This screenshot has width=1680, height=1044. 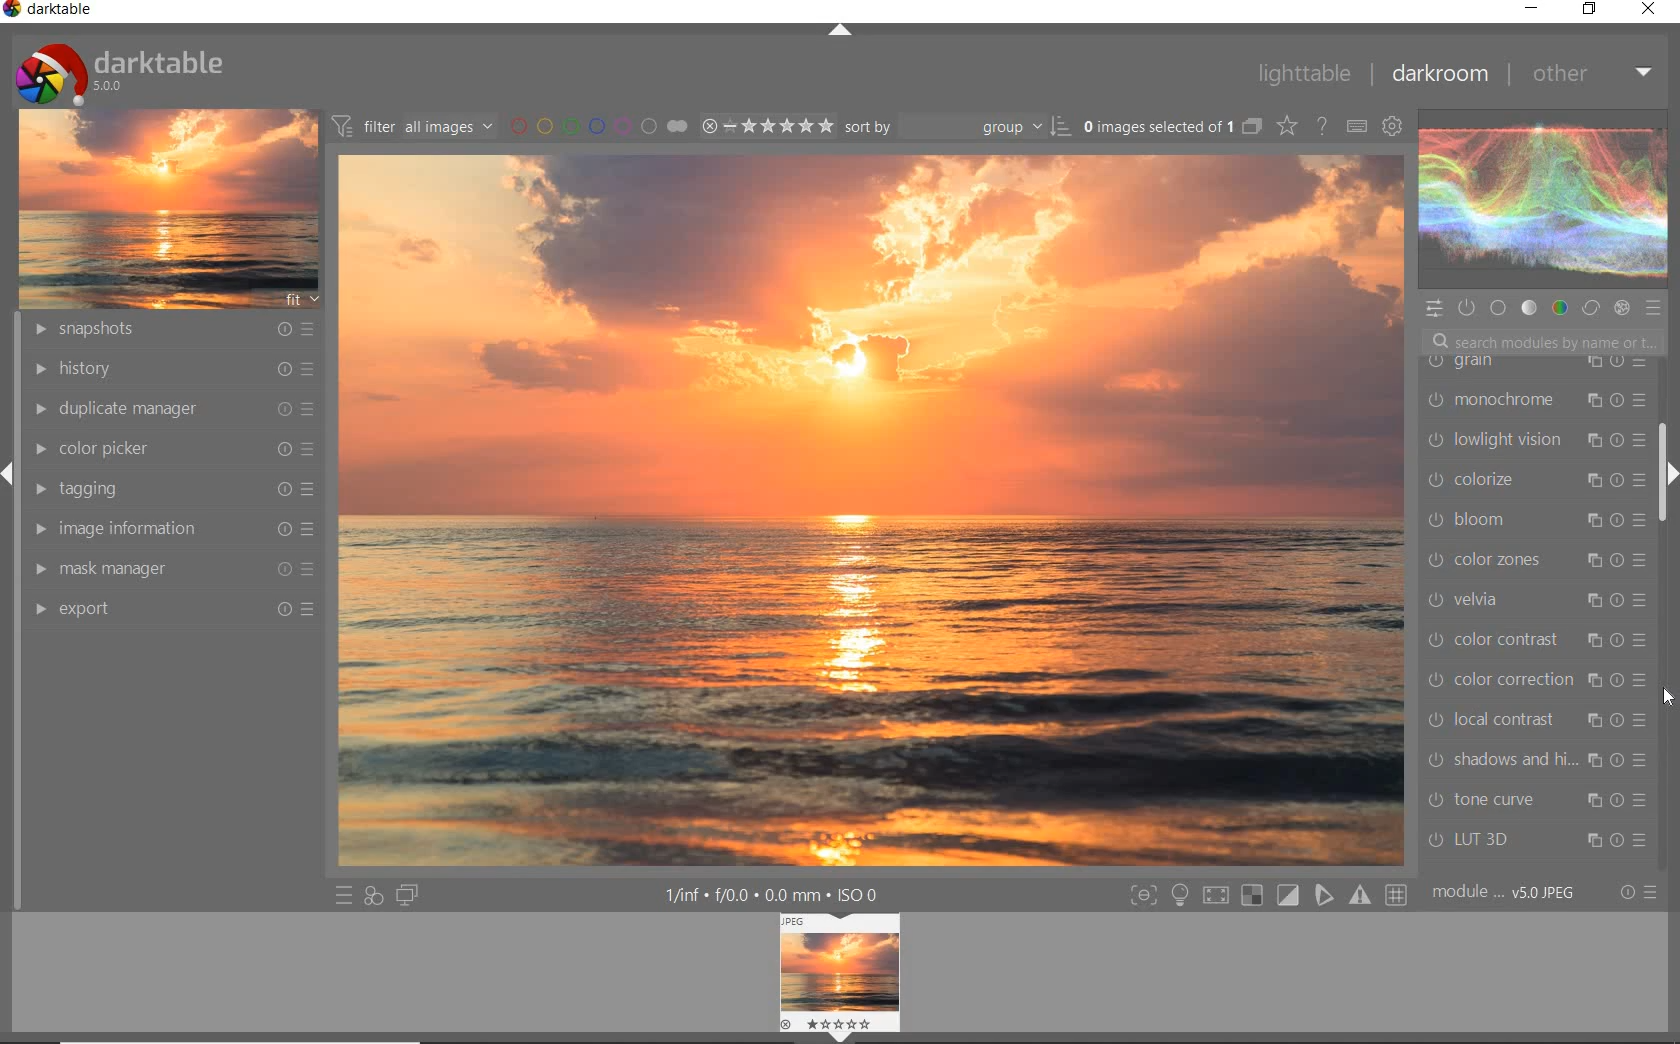 What do you see at coordinates (1589, 10) in the screenshot?
I see `restore` at bounding box center [1589, 10].